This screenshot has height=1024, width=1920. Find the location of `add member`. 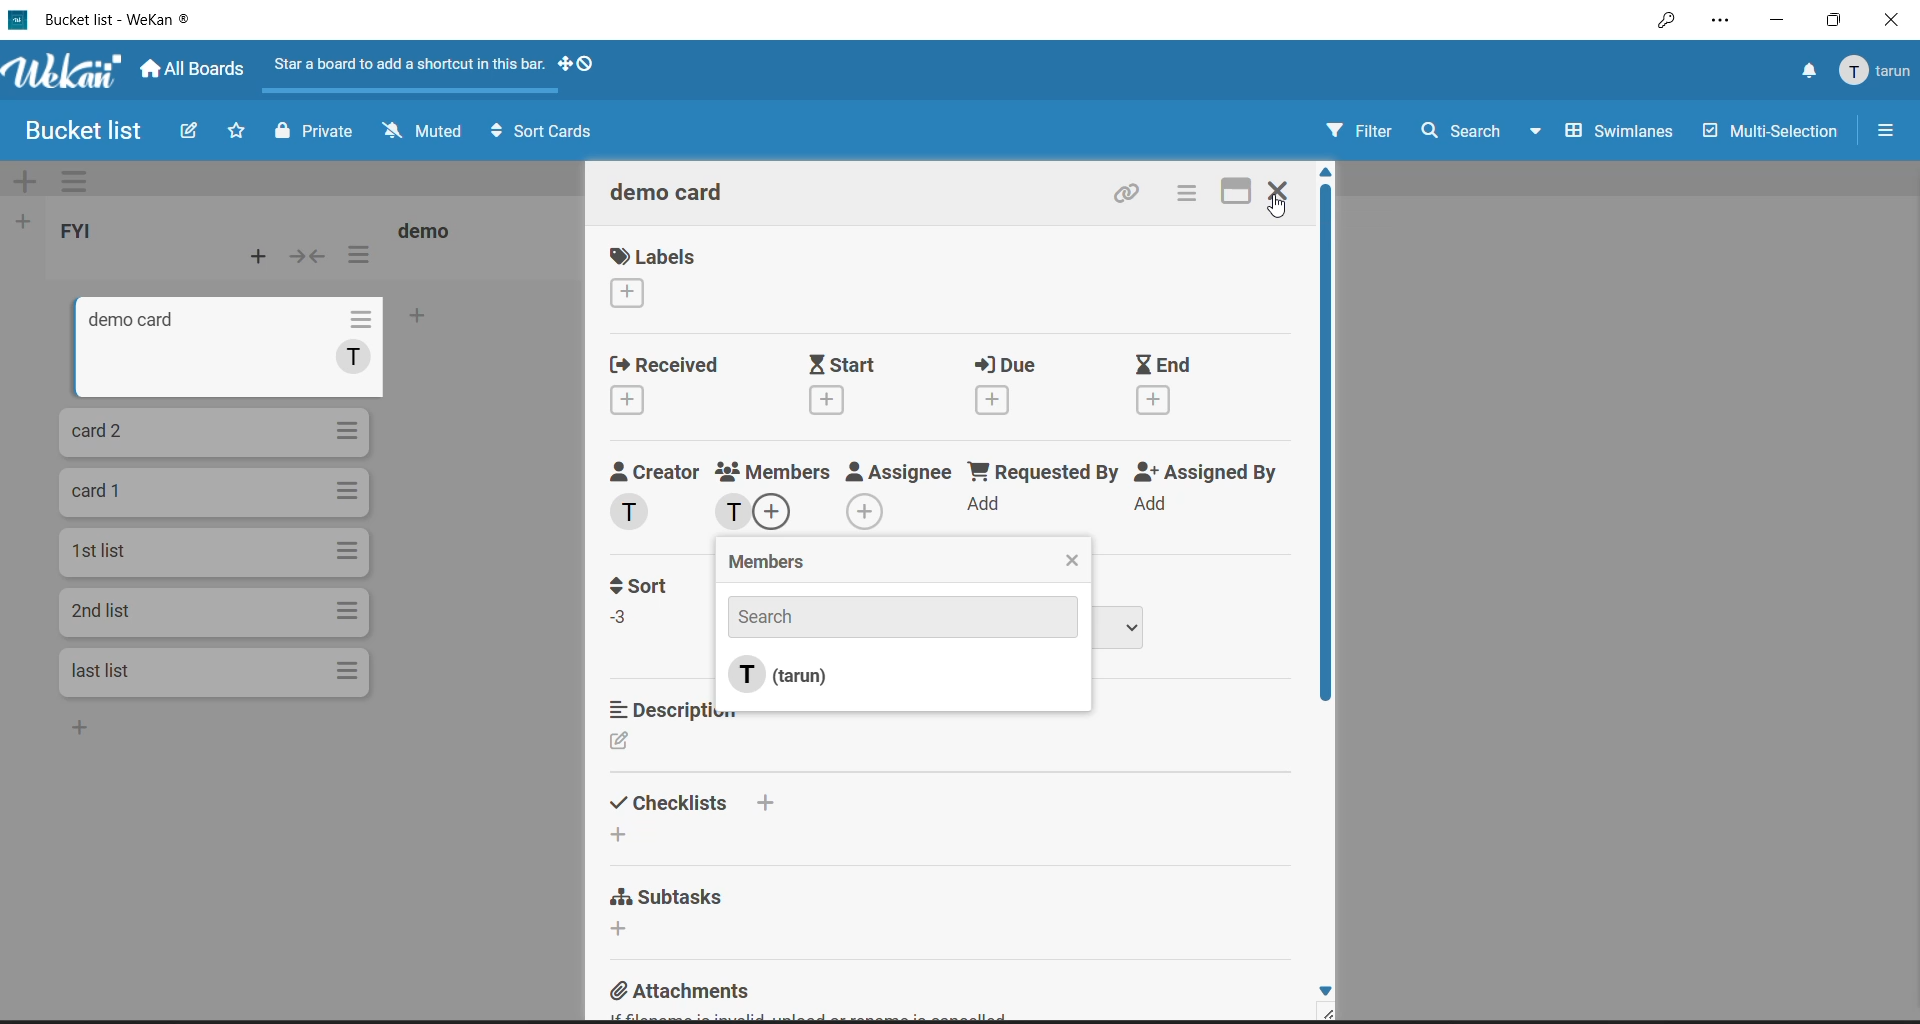

add member is located at coordinates (781, 514).